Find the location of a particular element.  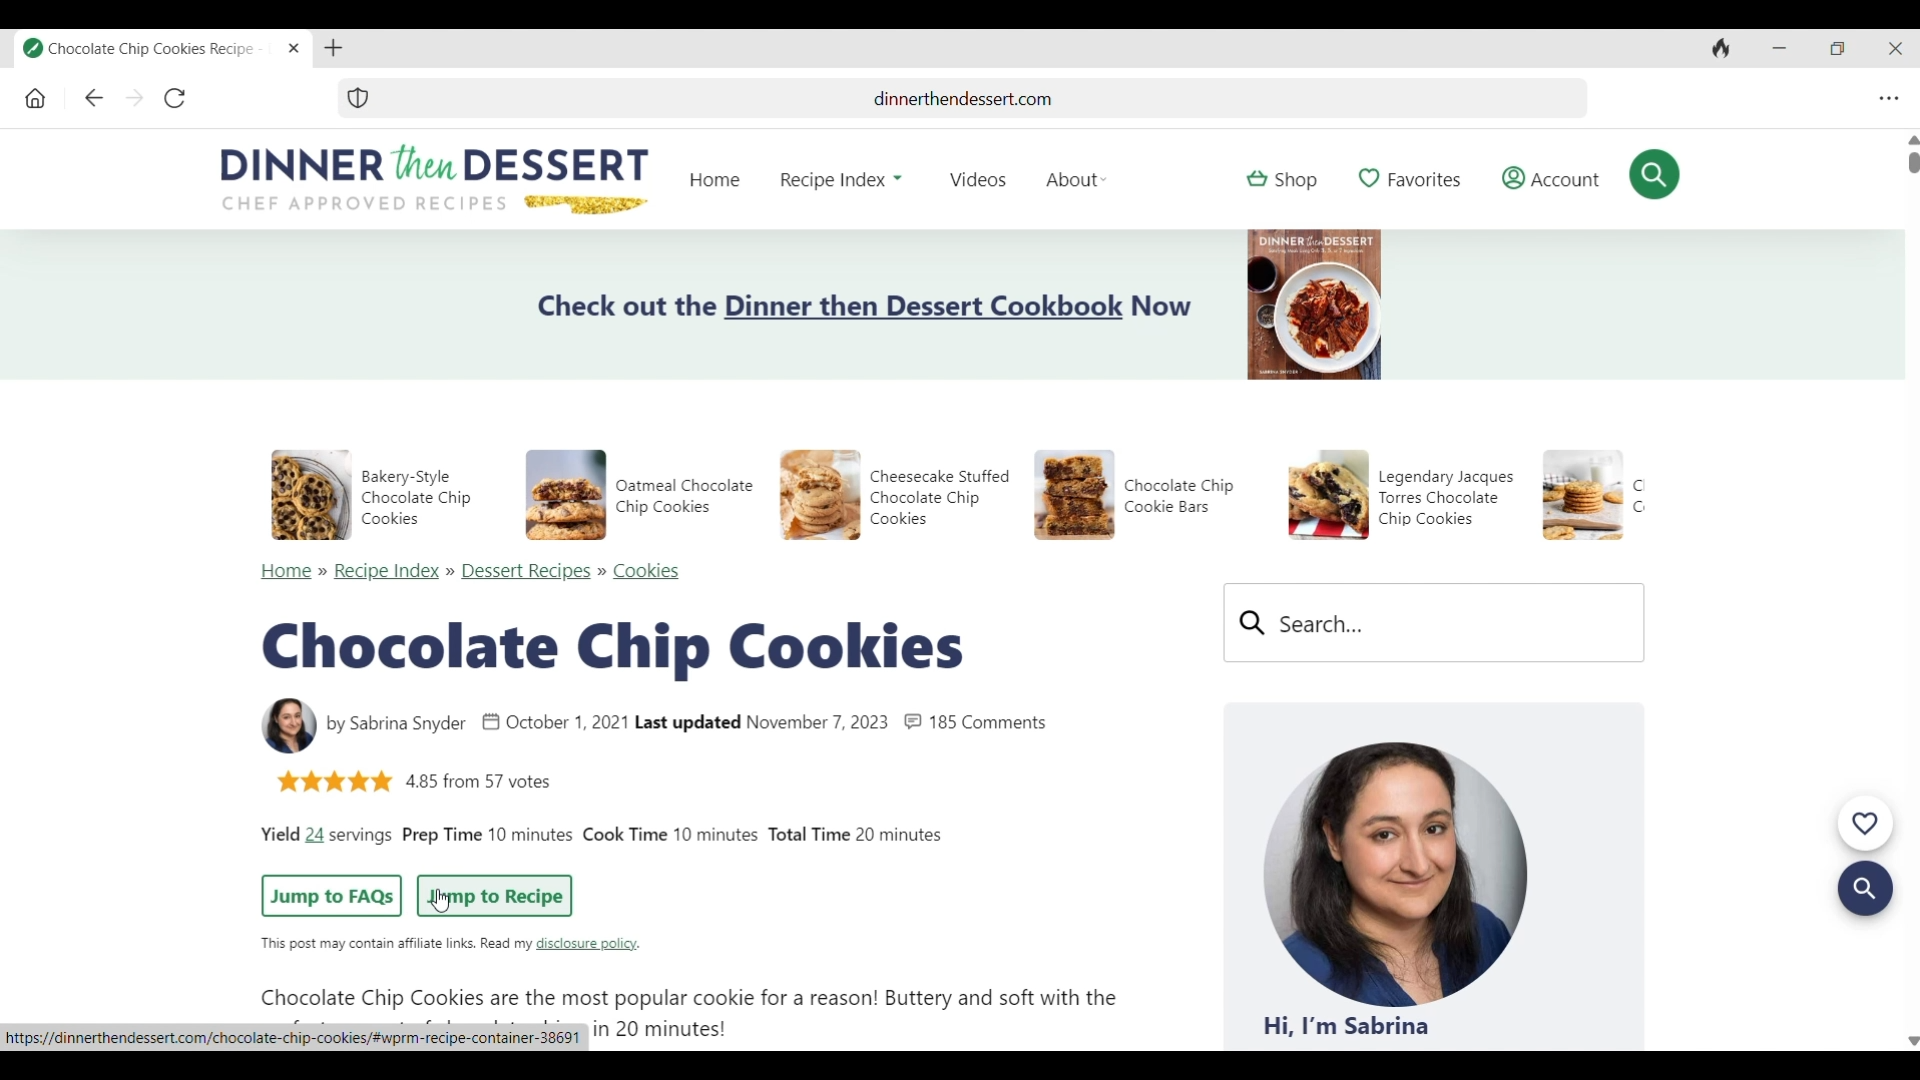

Indicates star rating received to the article is located at coordinates (334, 782).